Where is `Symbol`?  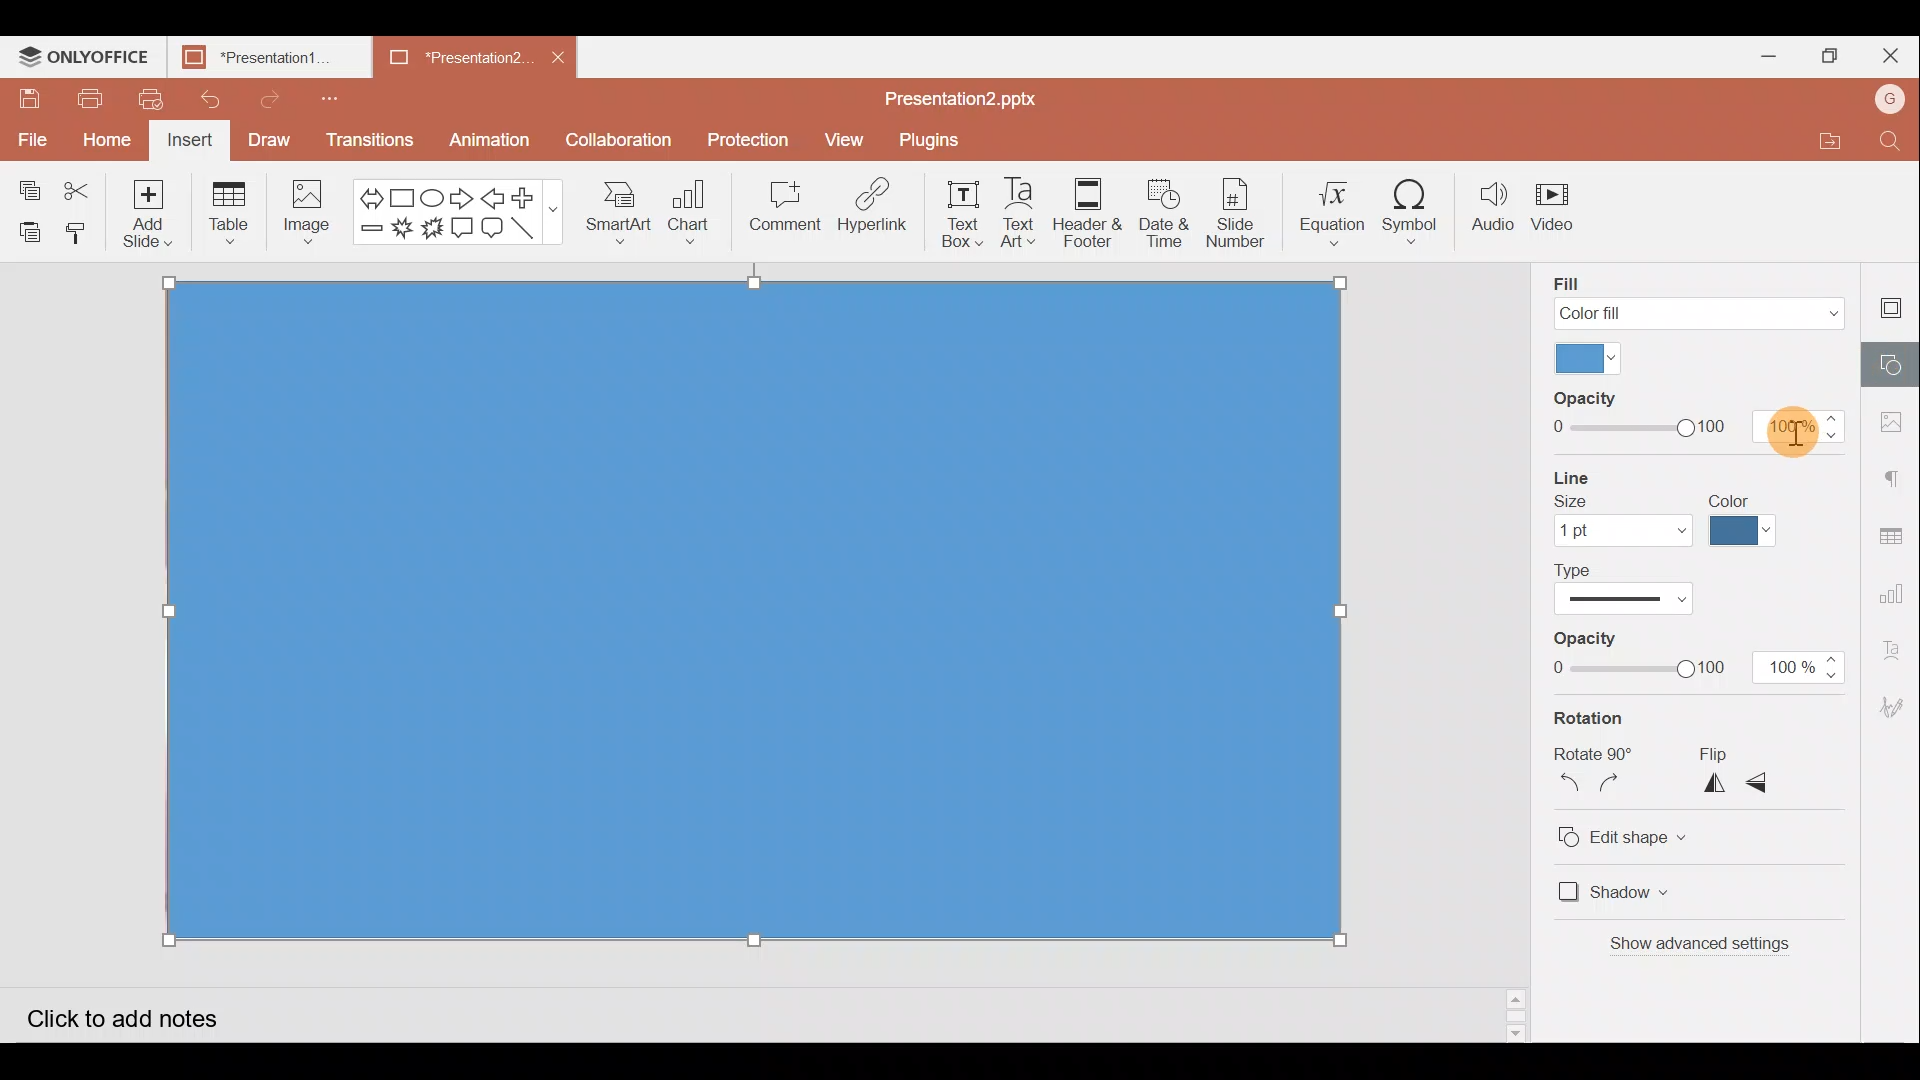 Symbol is located at coordinates (1418, 211).